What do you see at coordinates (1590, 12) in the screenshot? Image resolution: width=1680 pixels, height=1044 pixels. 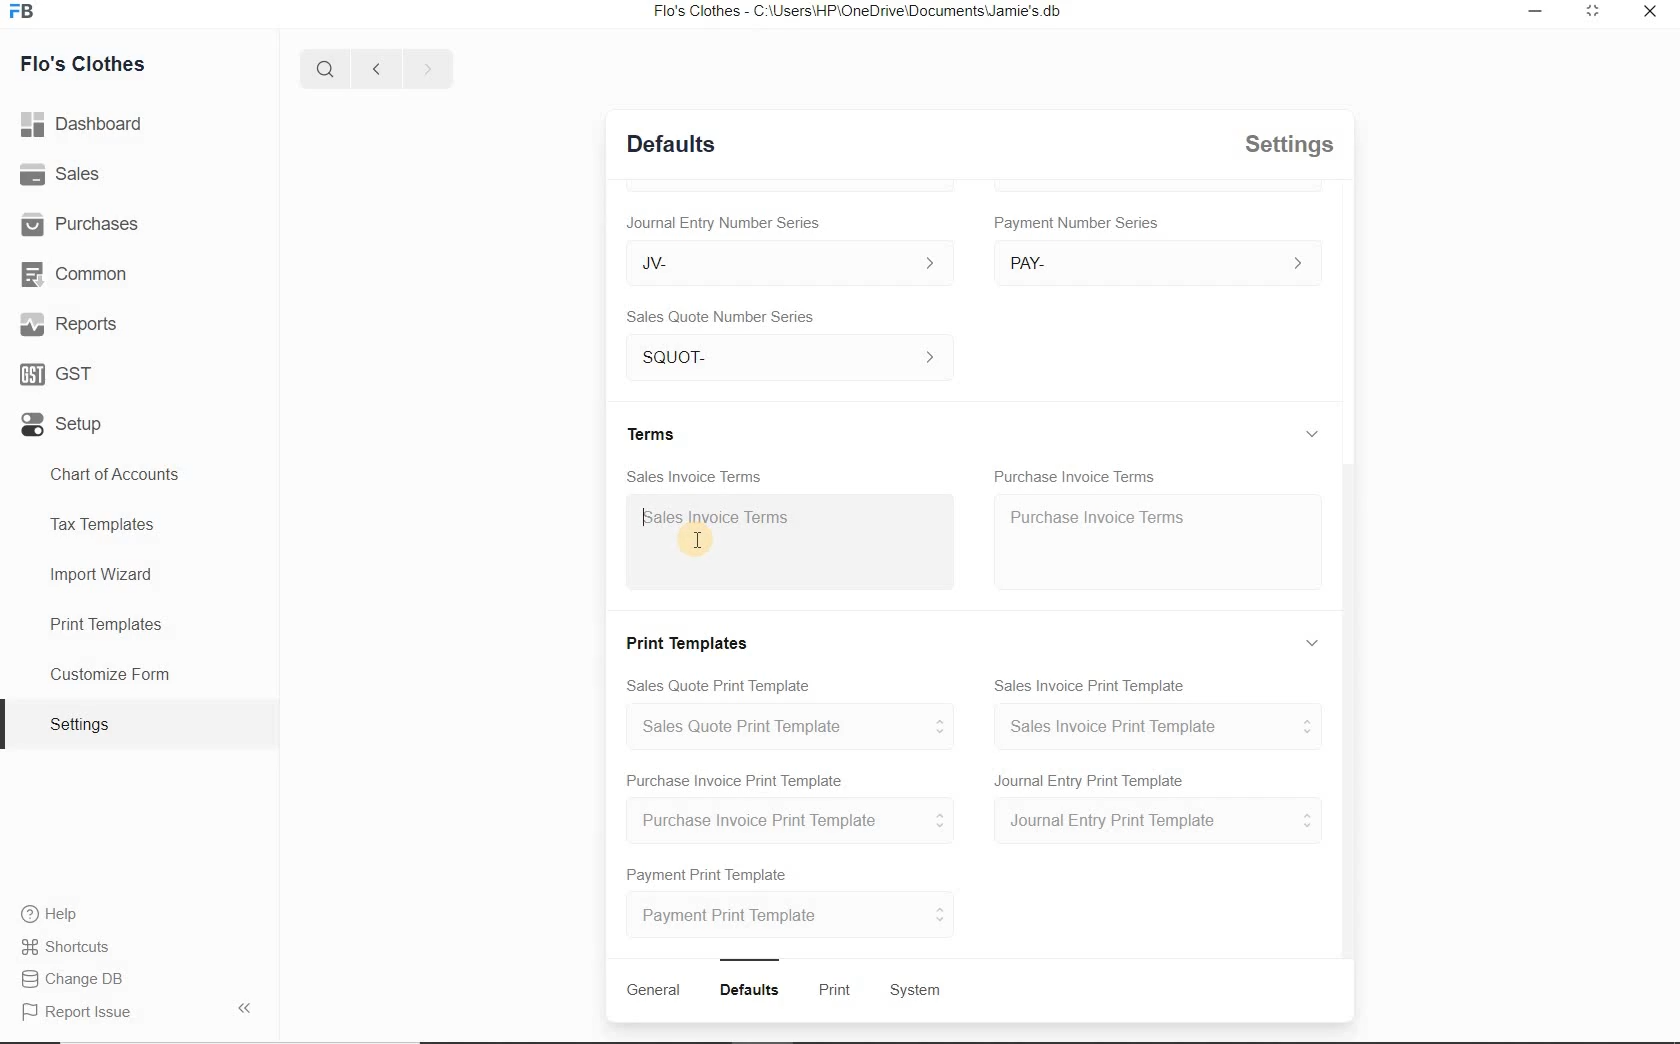 I see `Expand` at bounding box center [1590, 12].